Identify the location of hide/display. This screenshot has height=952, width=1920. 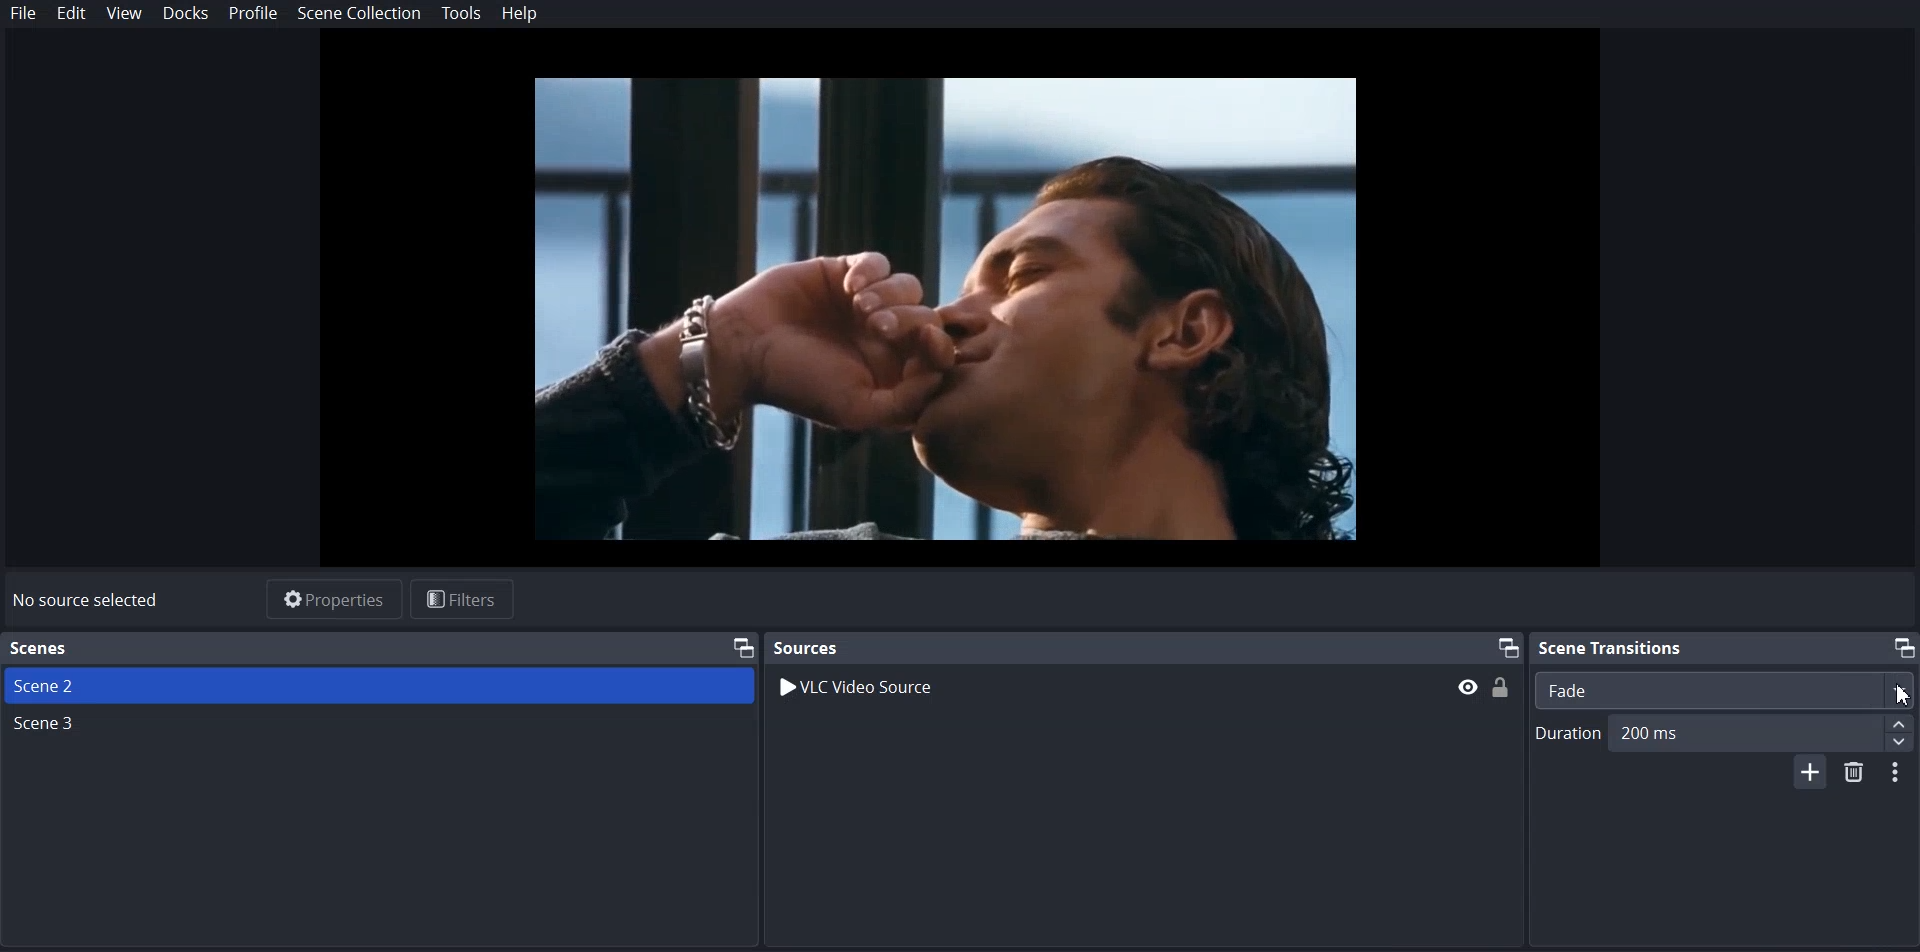
(1468, 687).